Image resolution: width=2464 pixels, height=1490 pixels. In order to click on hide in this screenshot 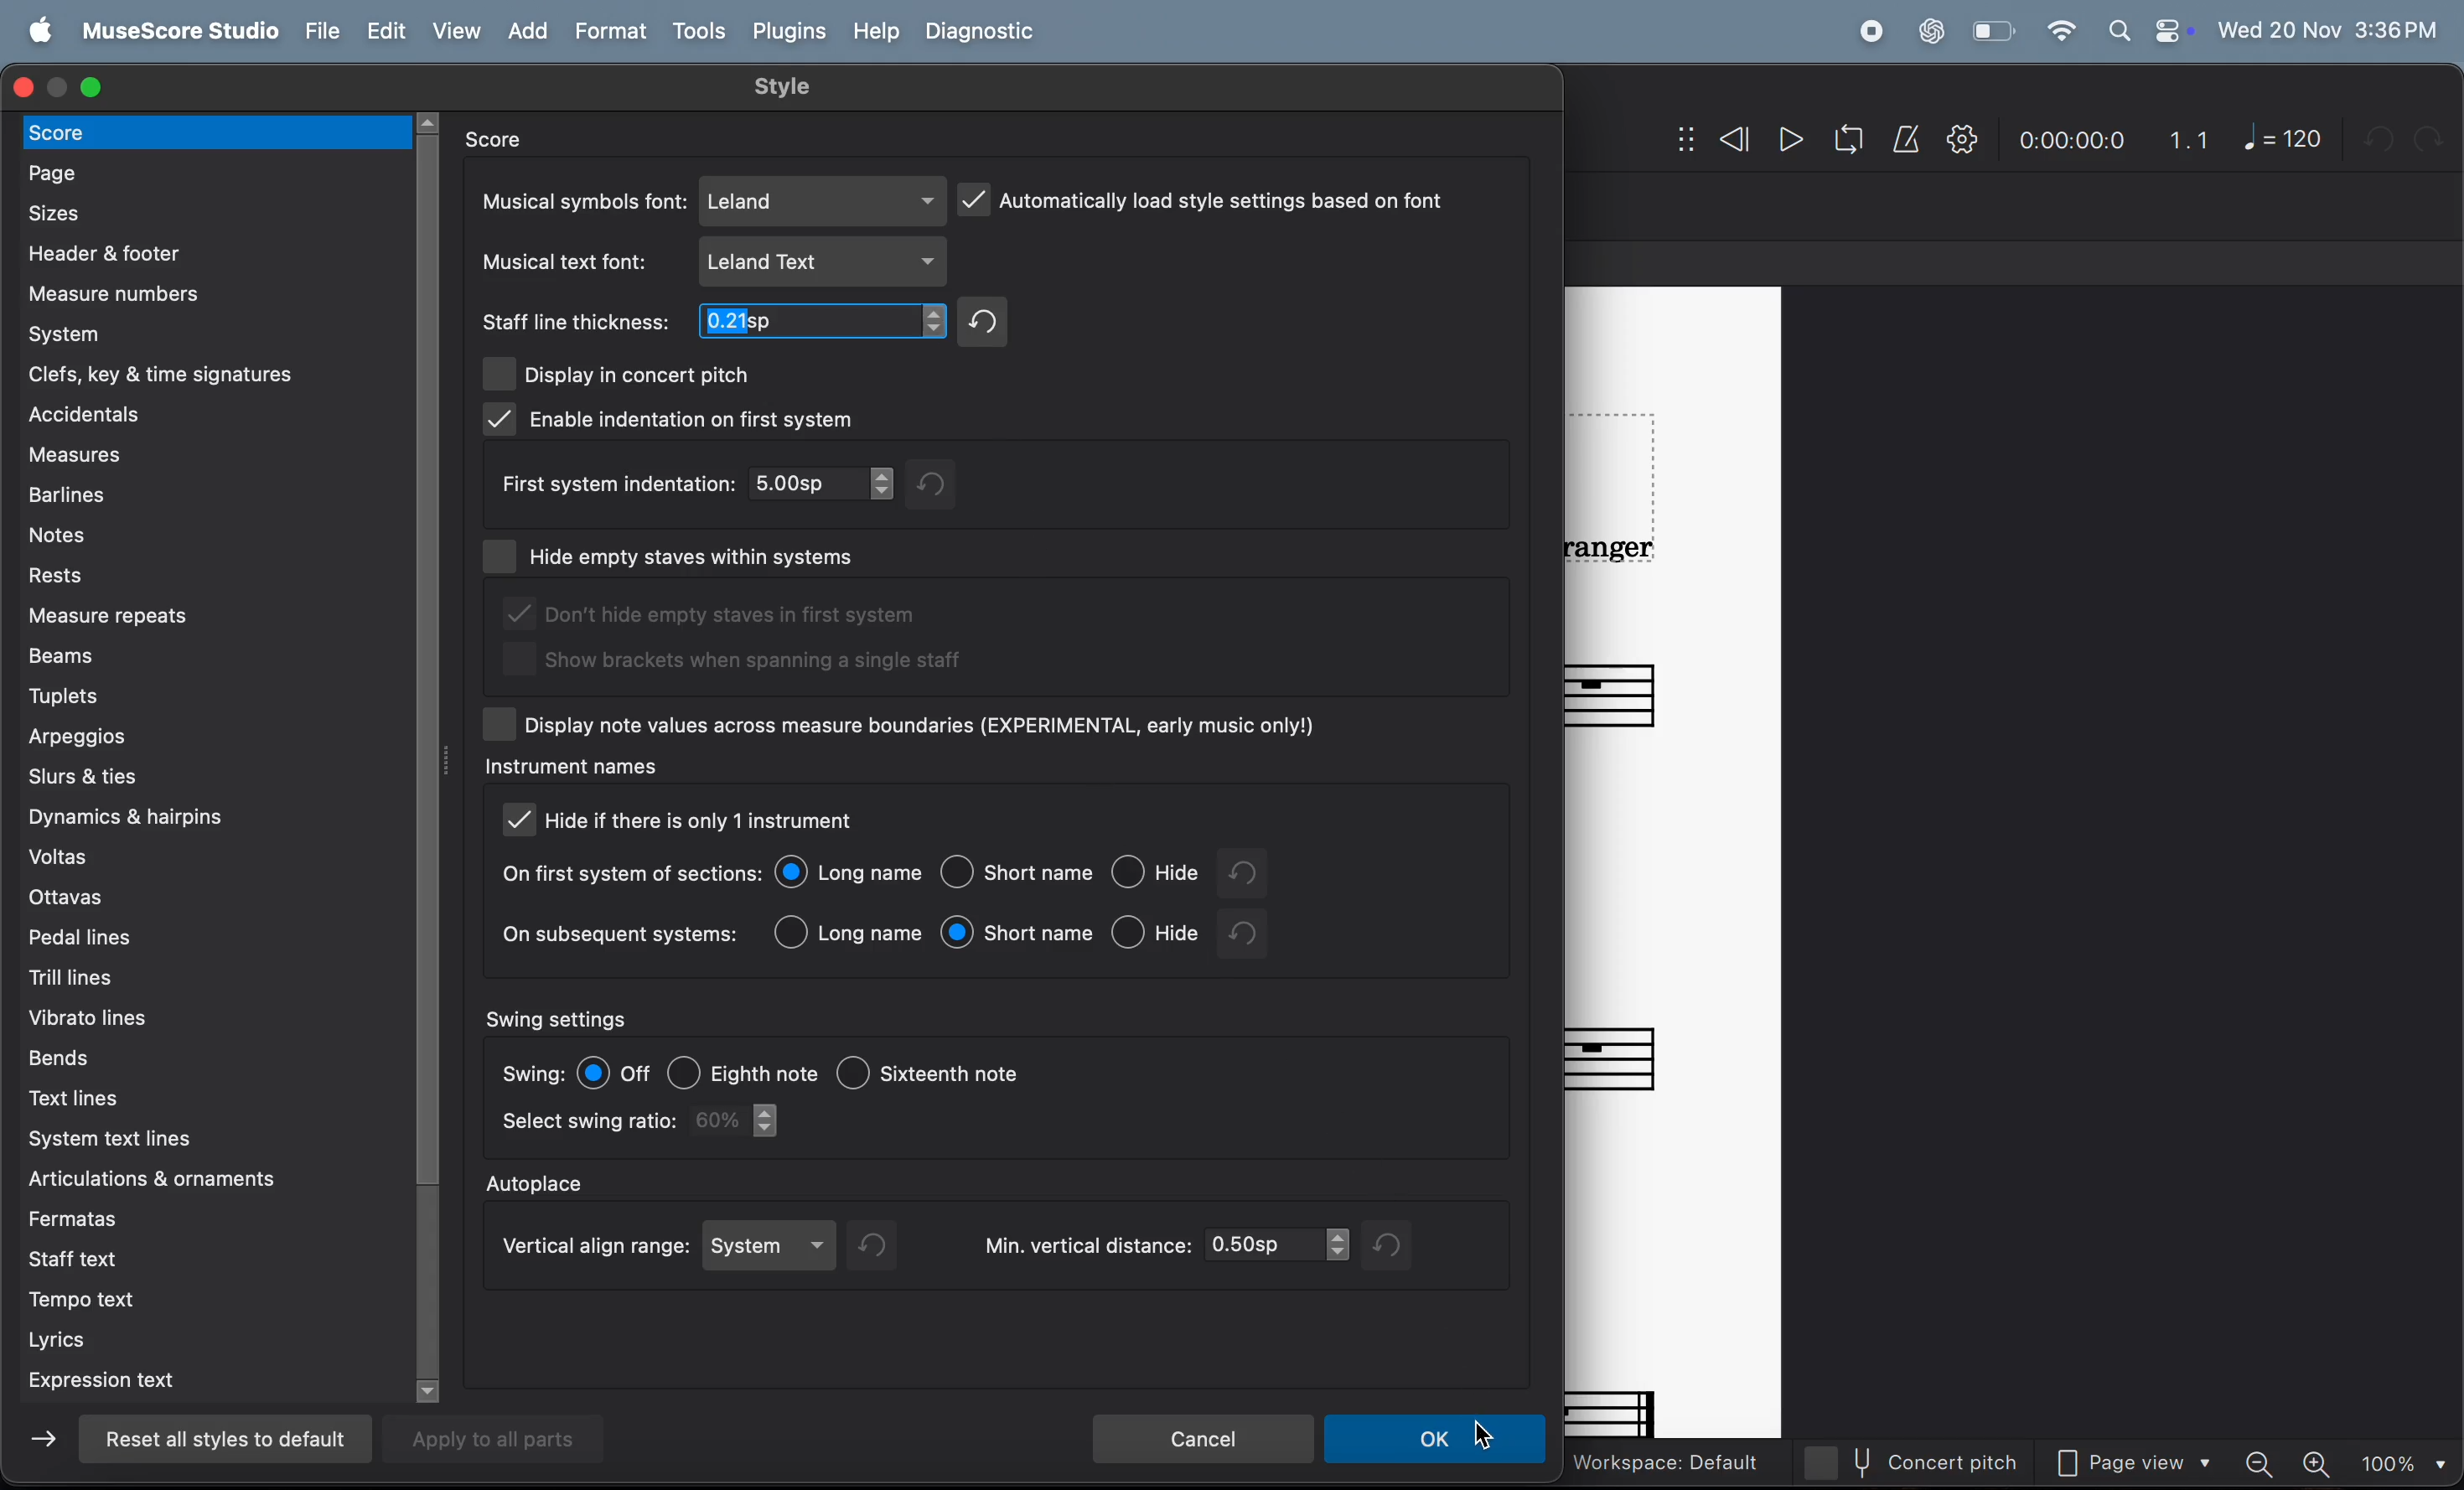, I will do `click(1156, 931)`.